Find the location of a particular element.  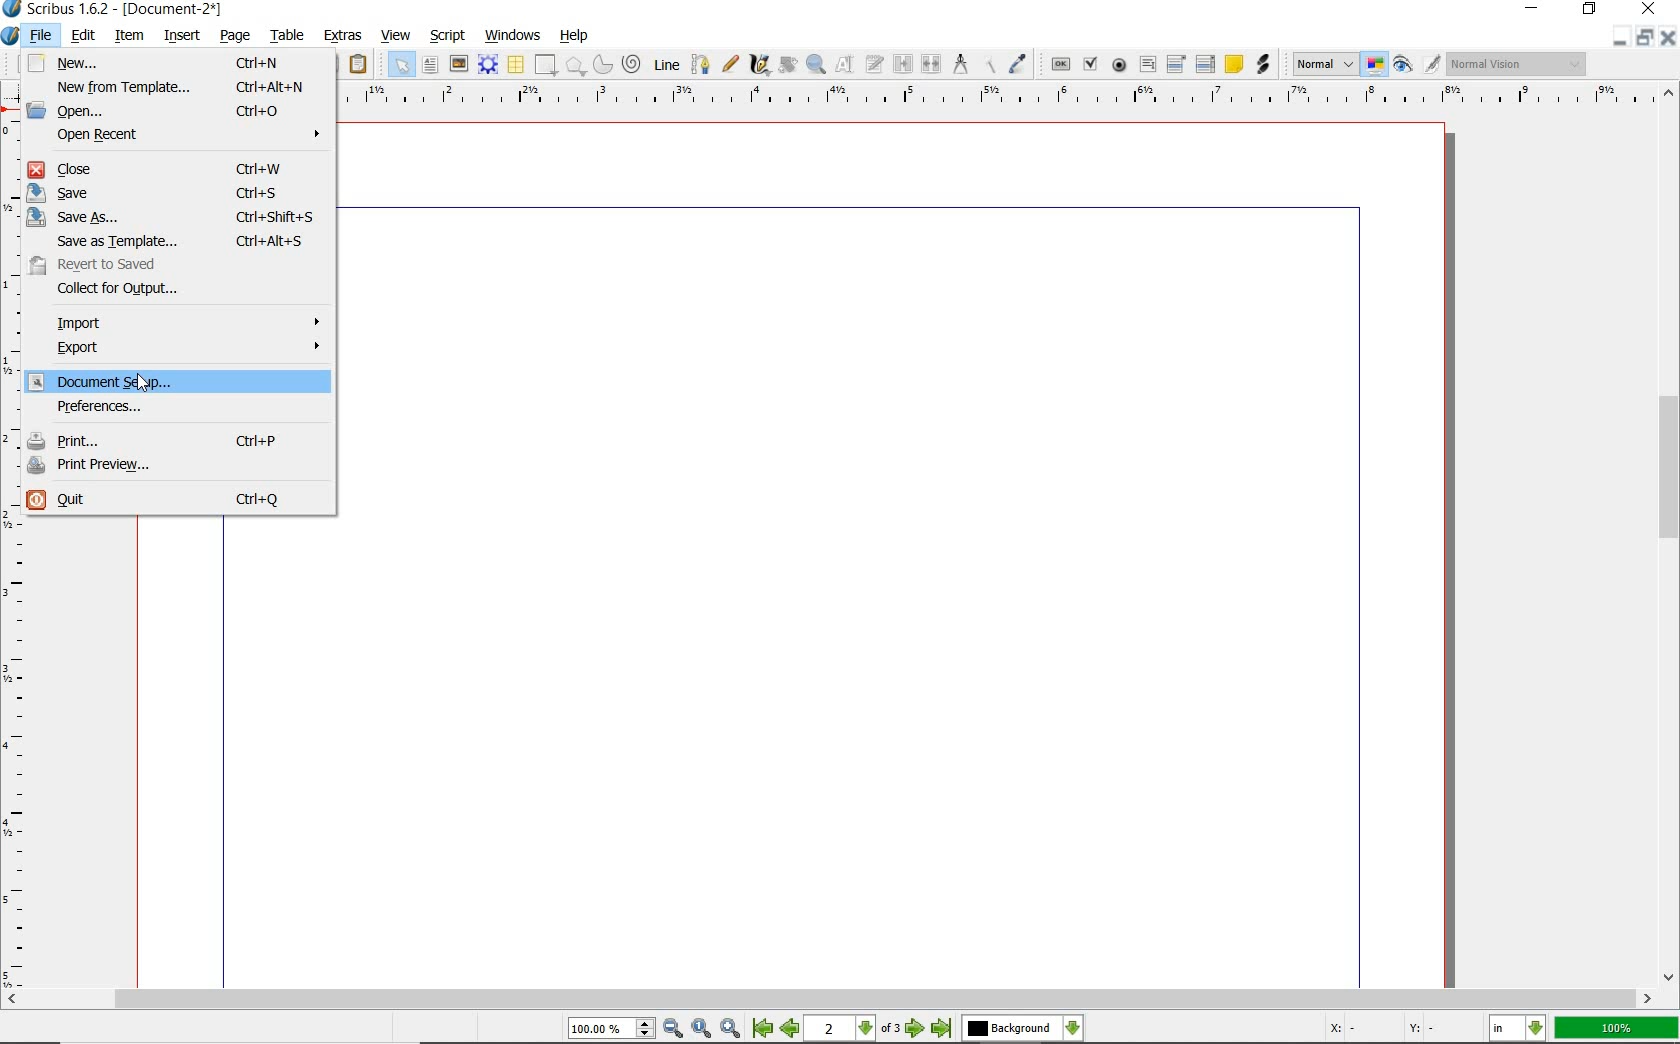

pdf list box is located at coordinates (1206, 65).